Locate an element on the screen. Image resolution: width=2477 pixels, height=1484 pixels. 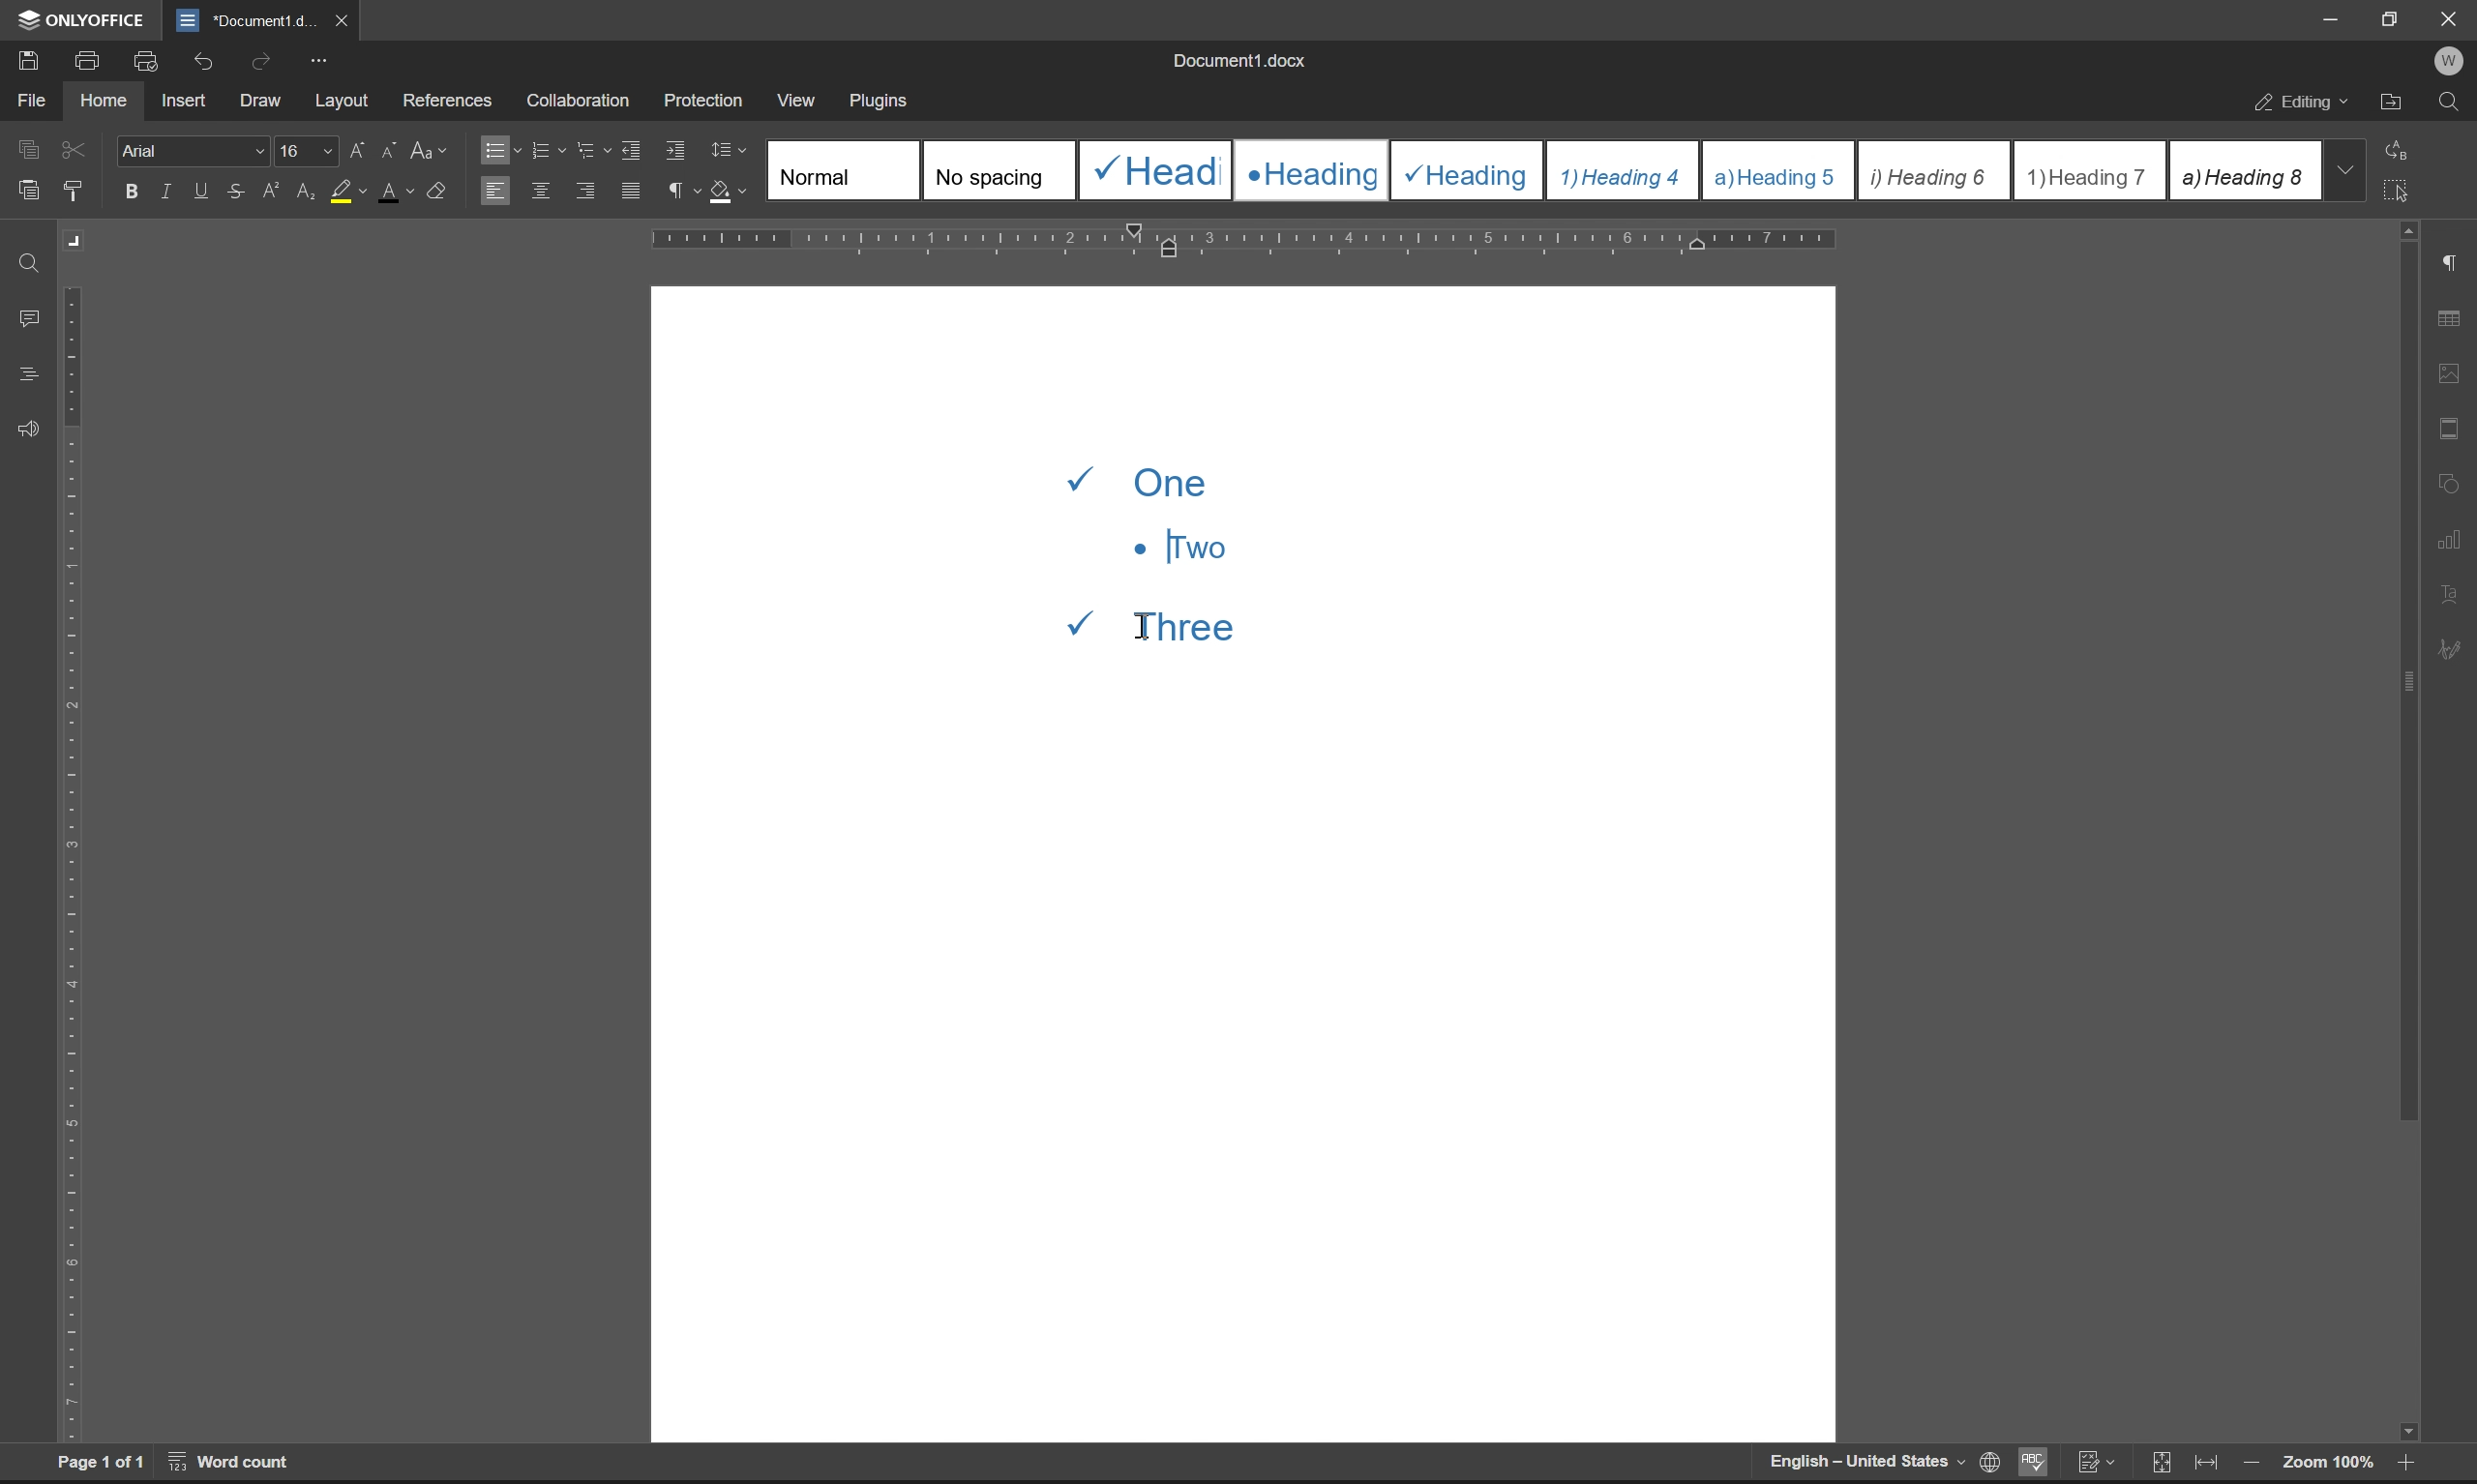
align center is located at coordinates (542, 189).